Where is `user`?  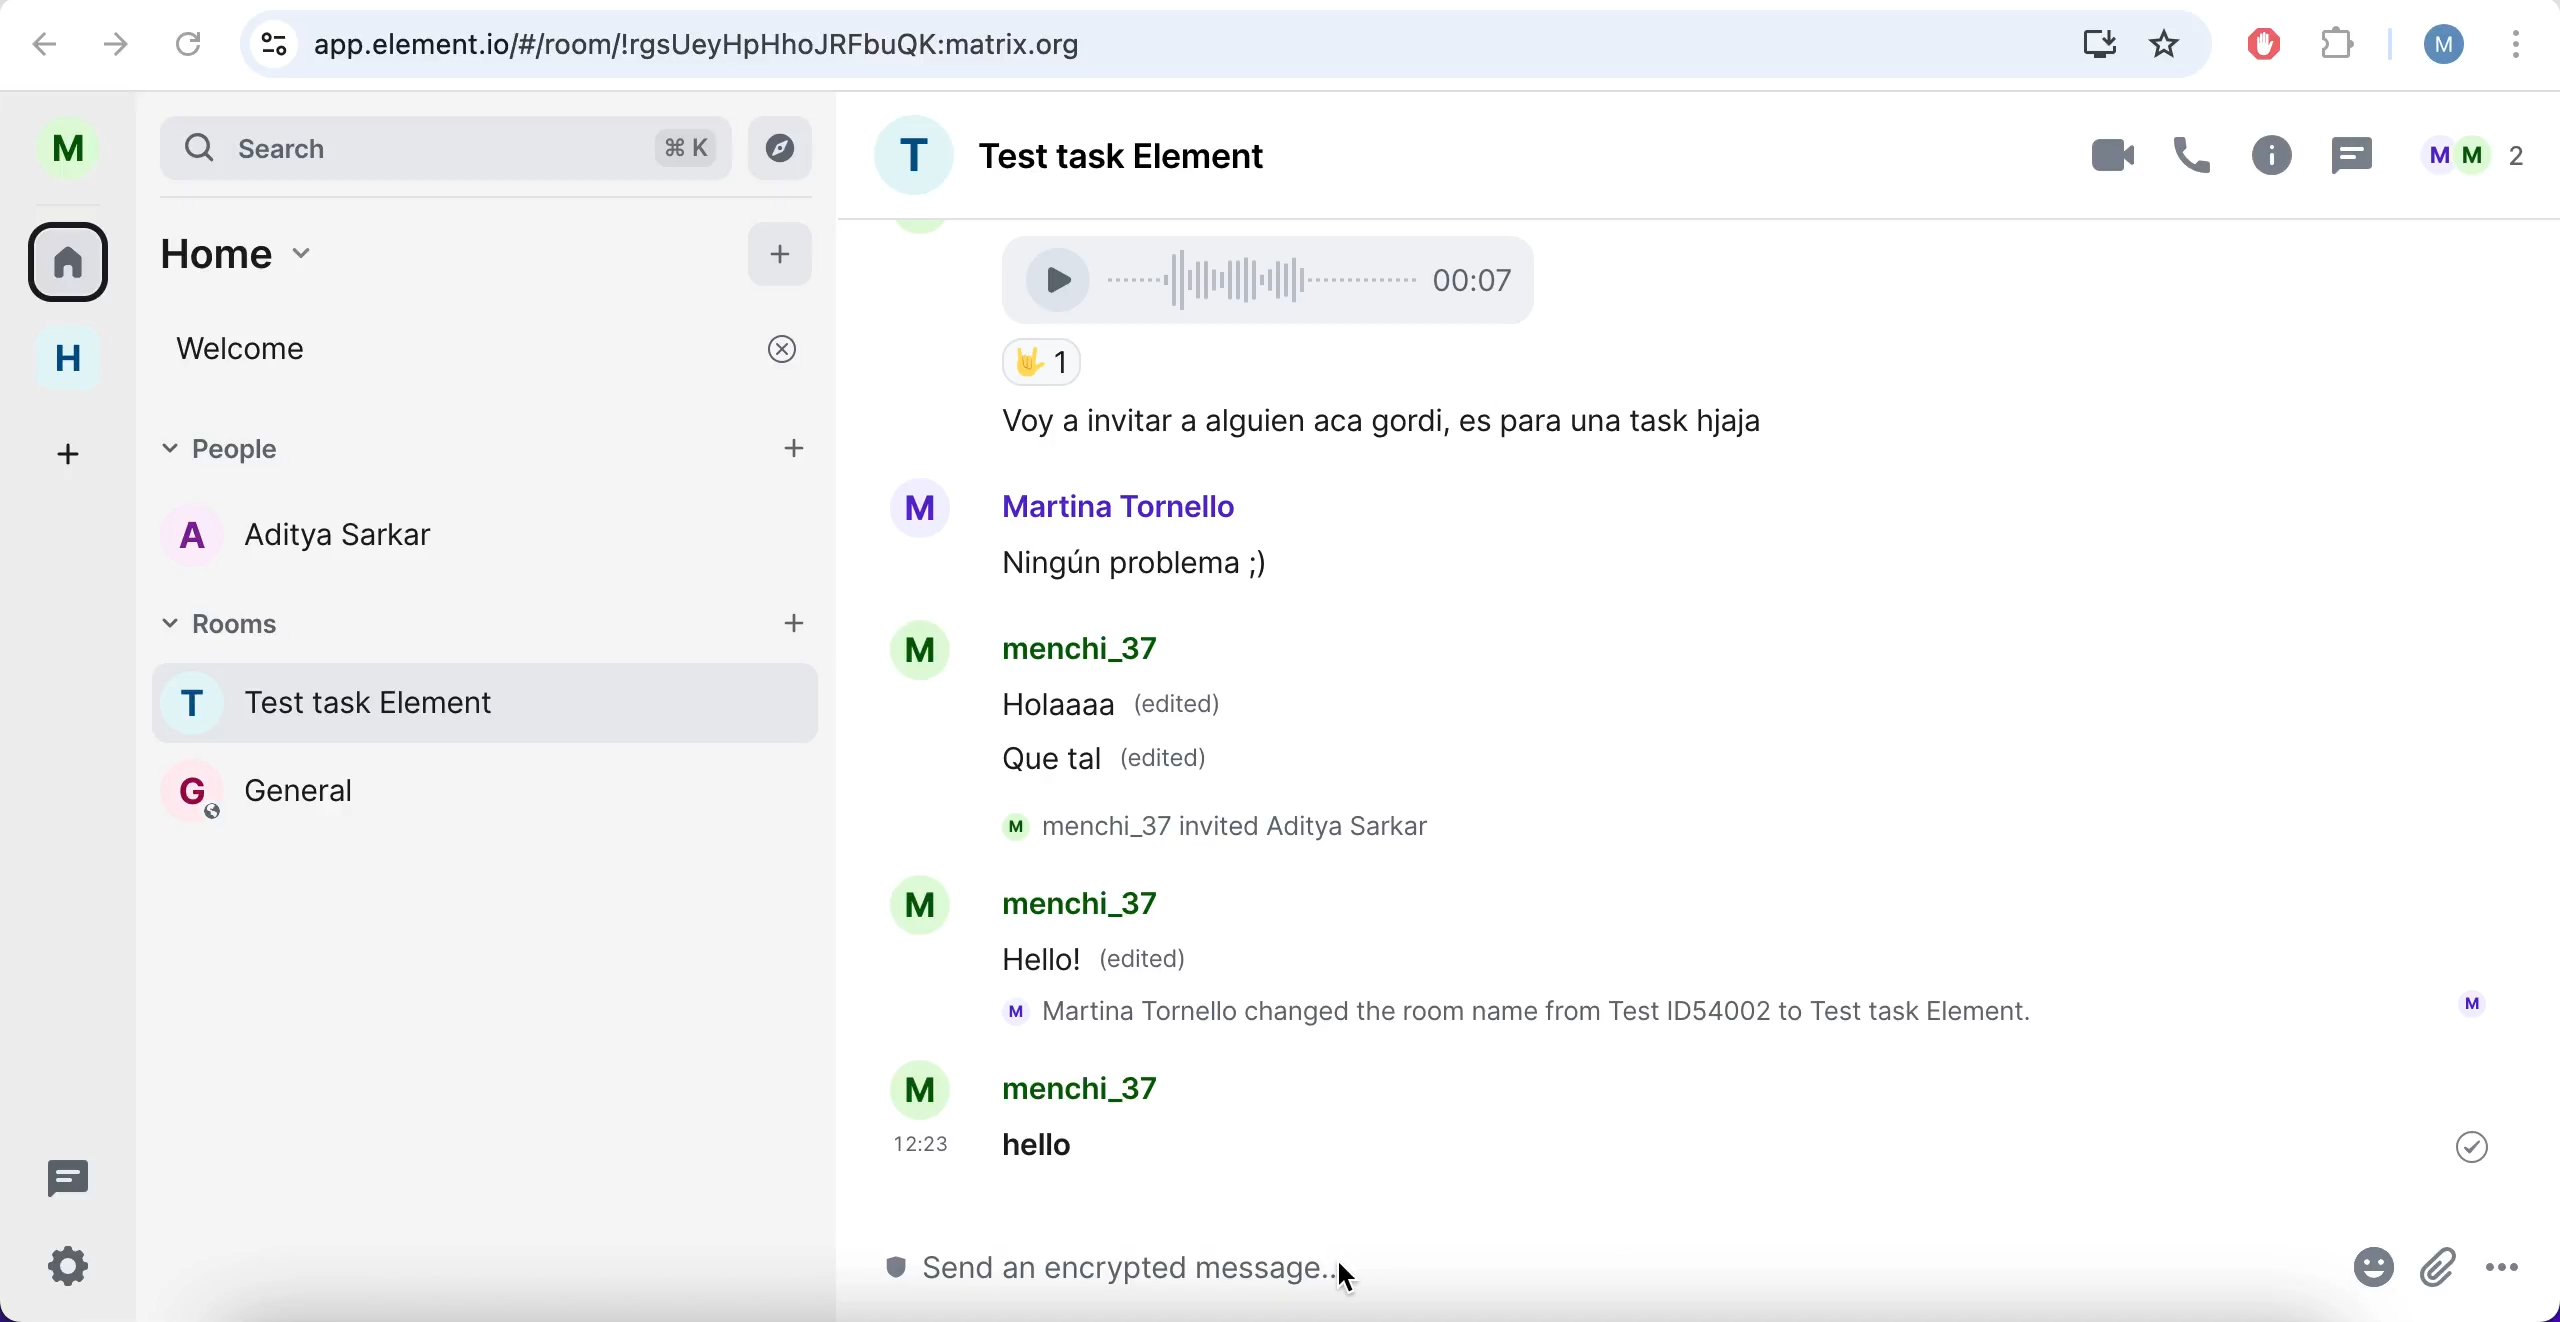 user is located at coordinates (2435, 44).